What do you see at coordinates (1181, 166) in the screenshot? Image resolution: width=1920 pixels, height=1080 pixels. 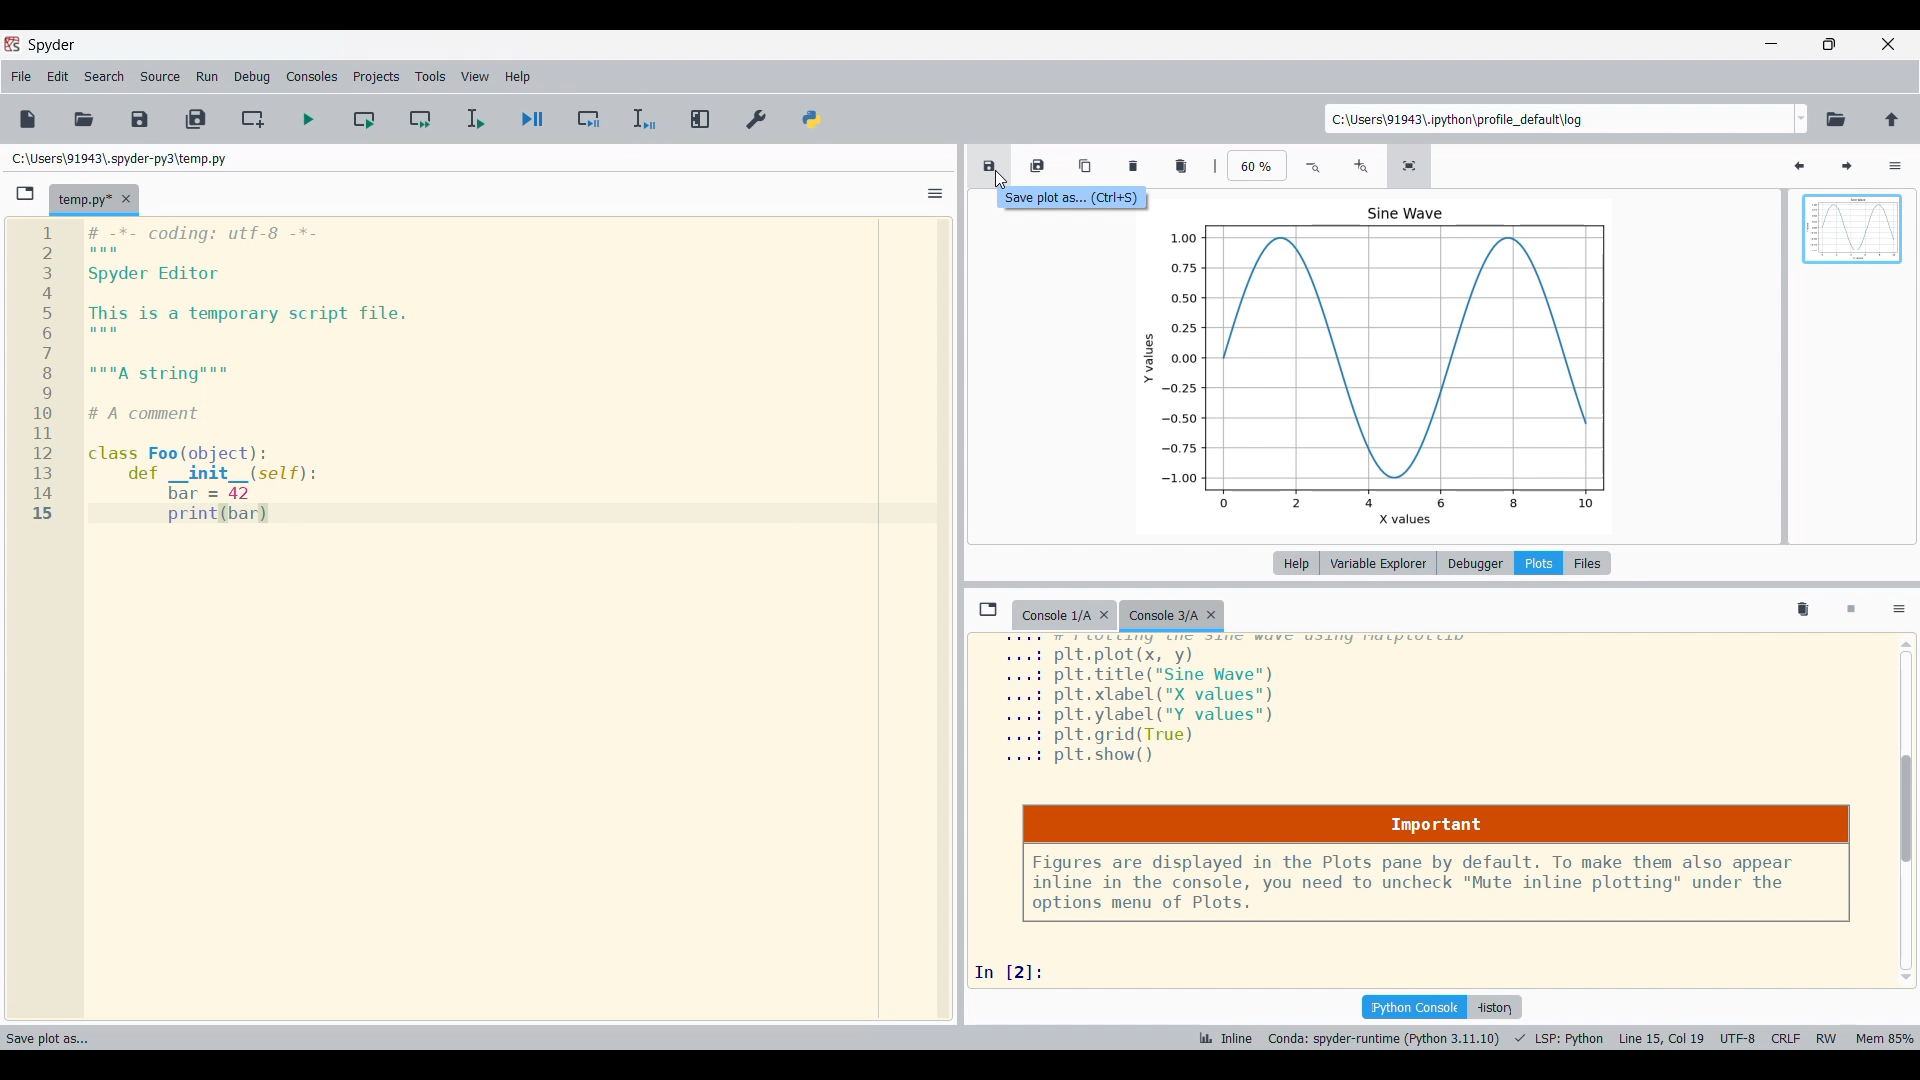 I see `Remove all plots` at bounding box center [1181, 166].